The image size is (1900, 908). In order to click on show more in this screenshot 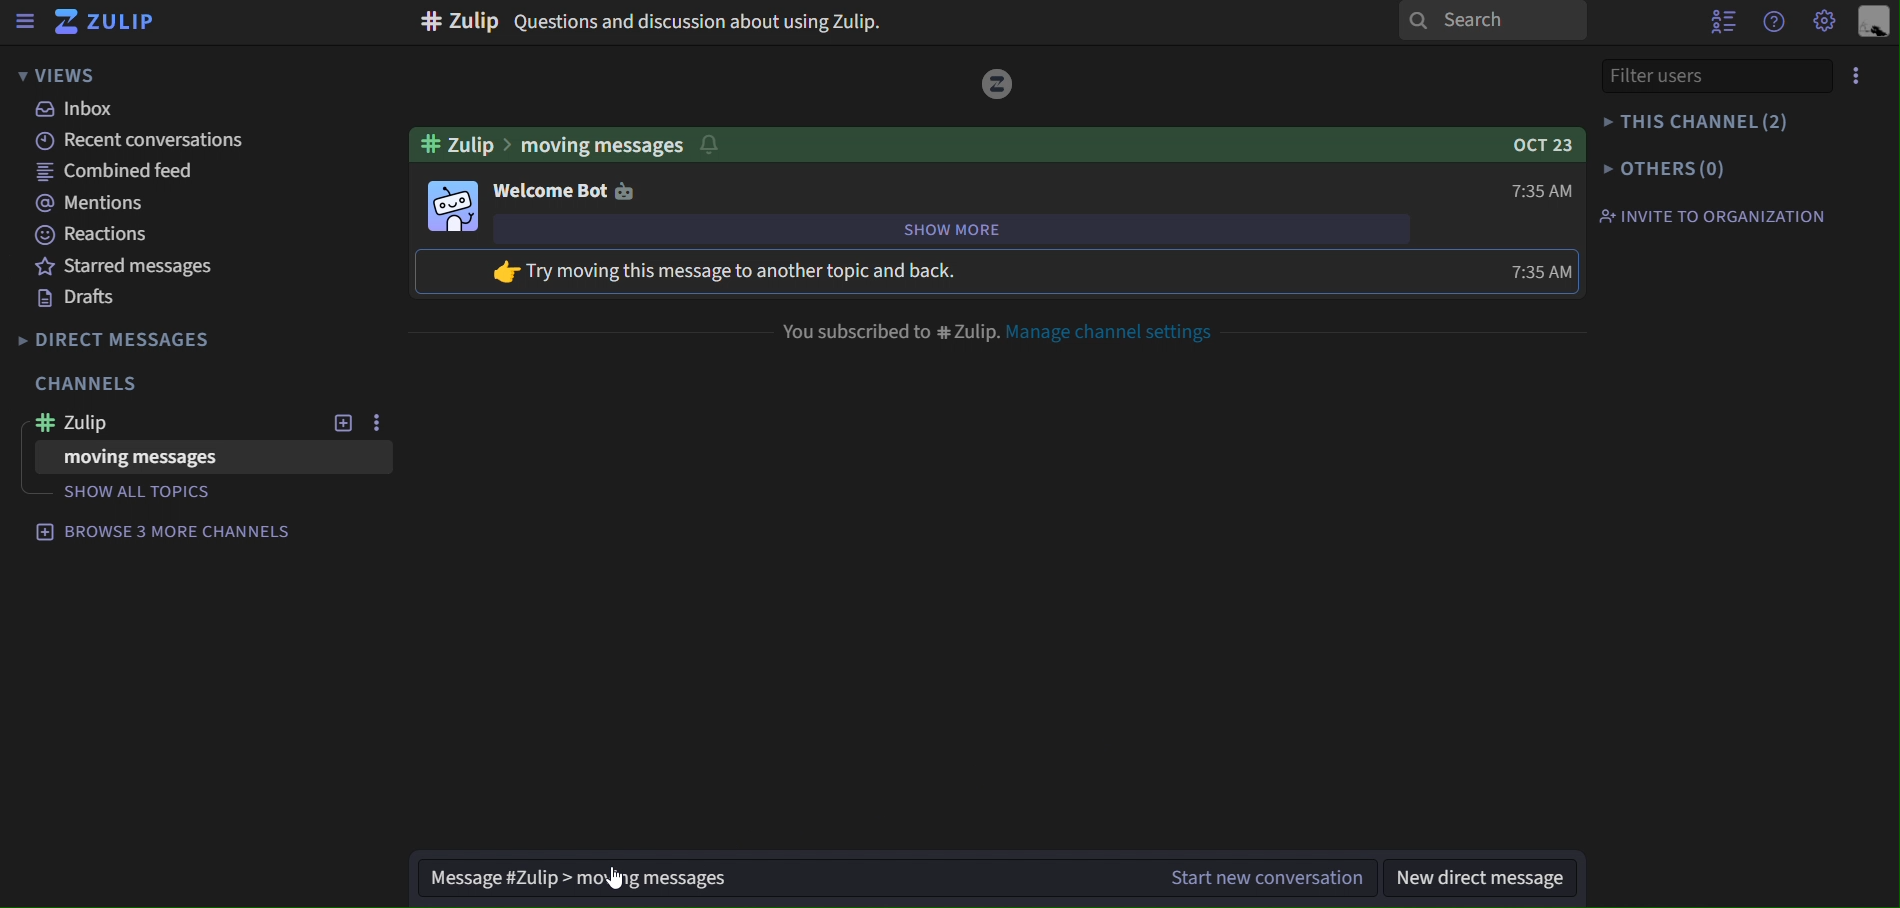, I will do `click(996, 230)`.